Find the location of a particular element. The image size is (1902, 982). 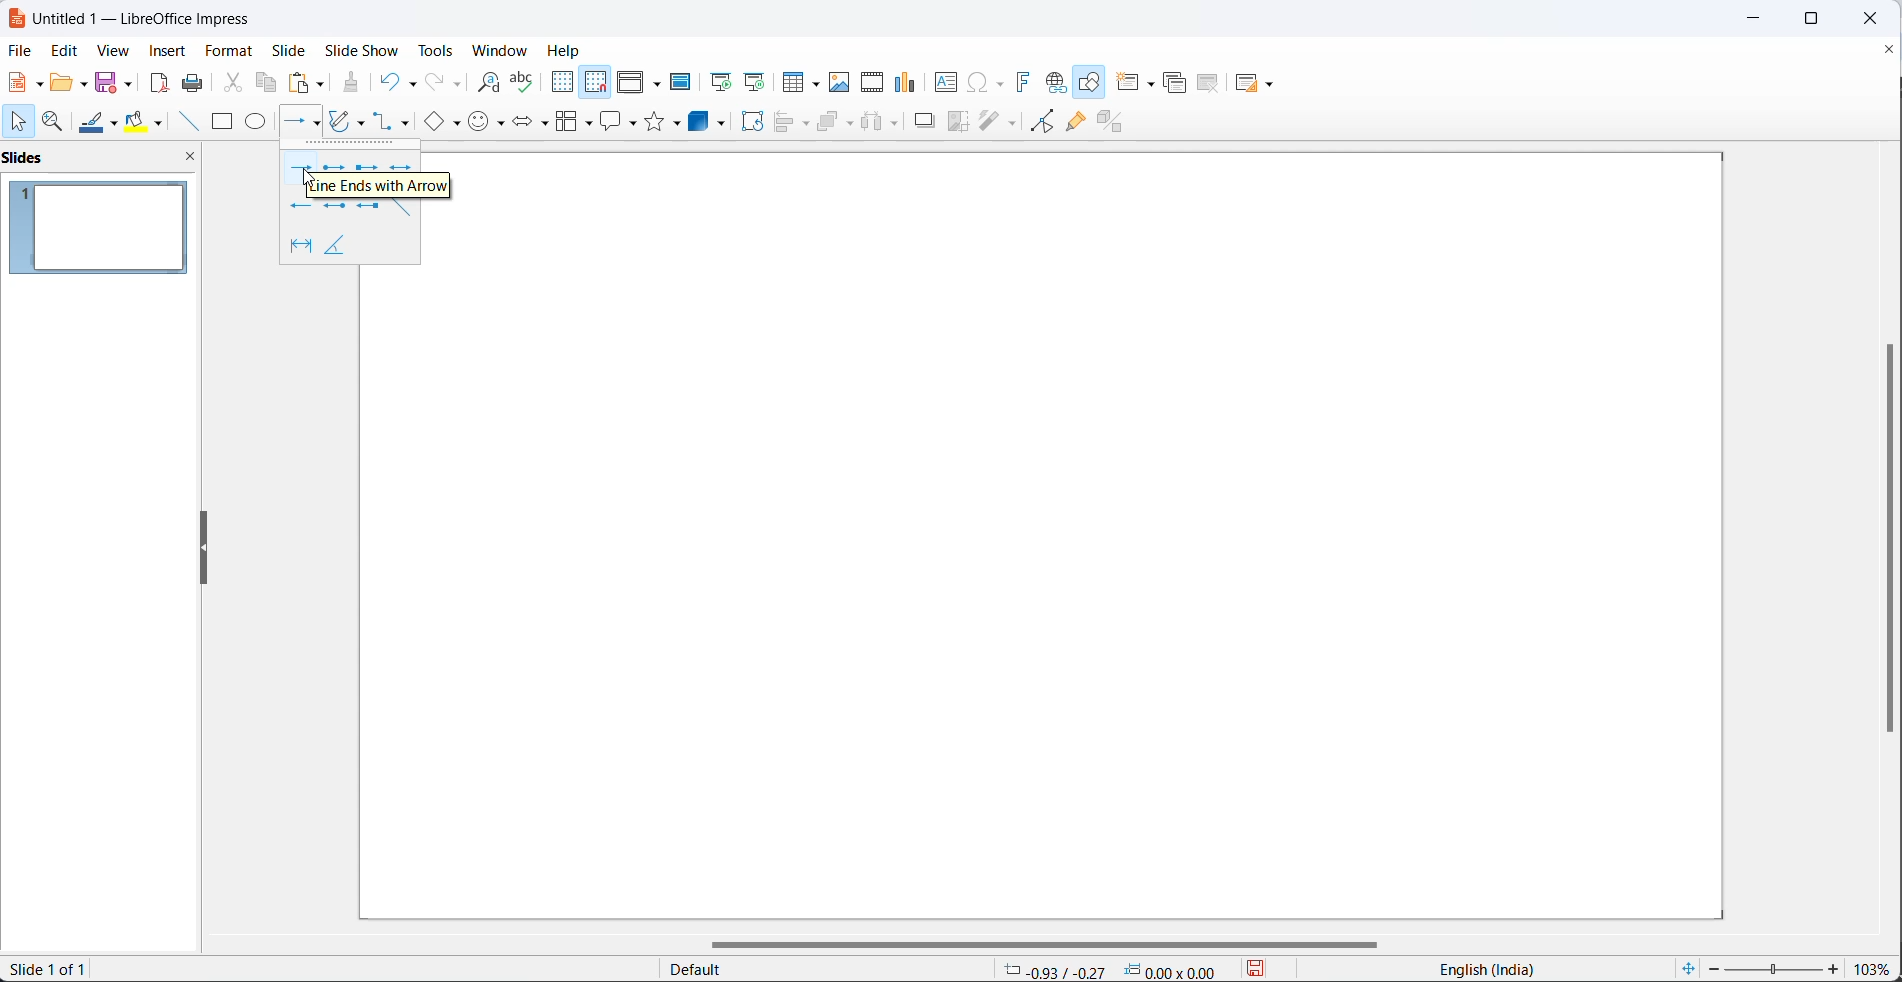

zoom and pan is located at coordinates (54, 121).